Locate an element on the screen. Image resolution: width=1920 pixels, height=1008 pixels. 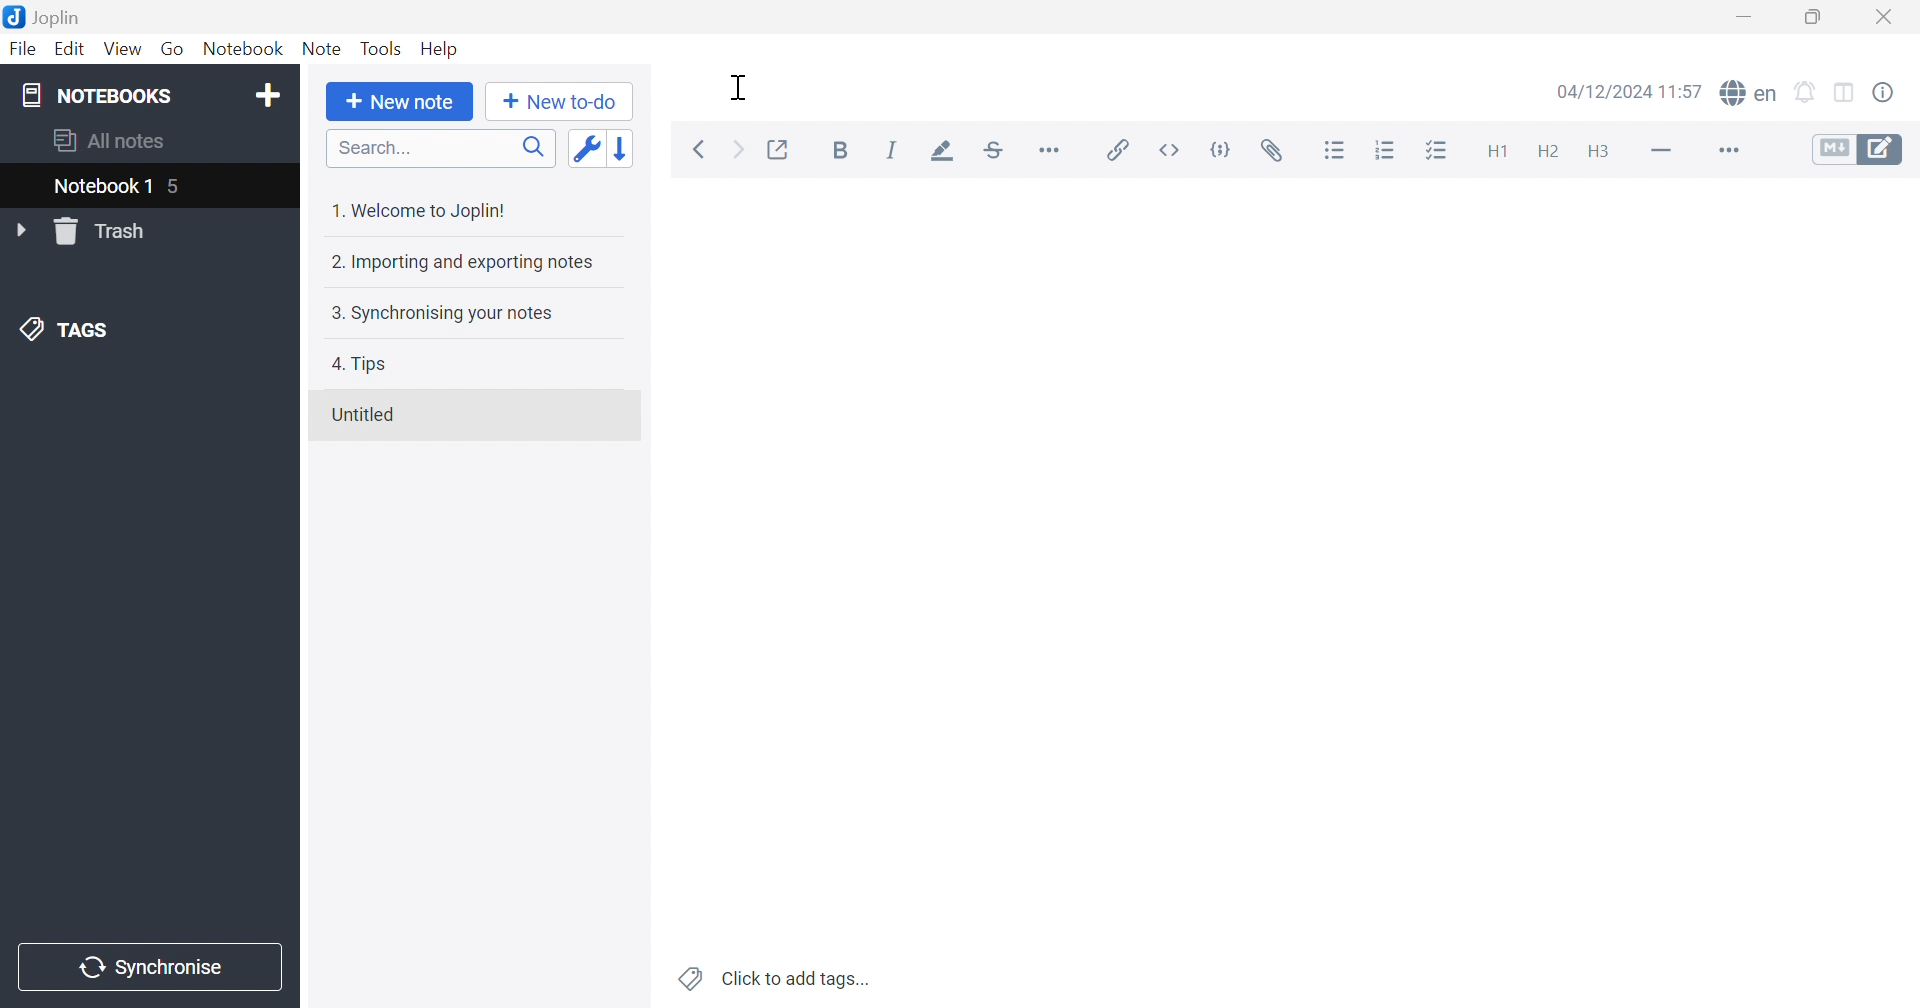
View is located at coordinates (121, 50).